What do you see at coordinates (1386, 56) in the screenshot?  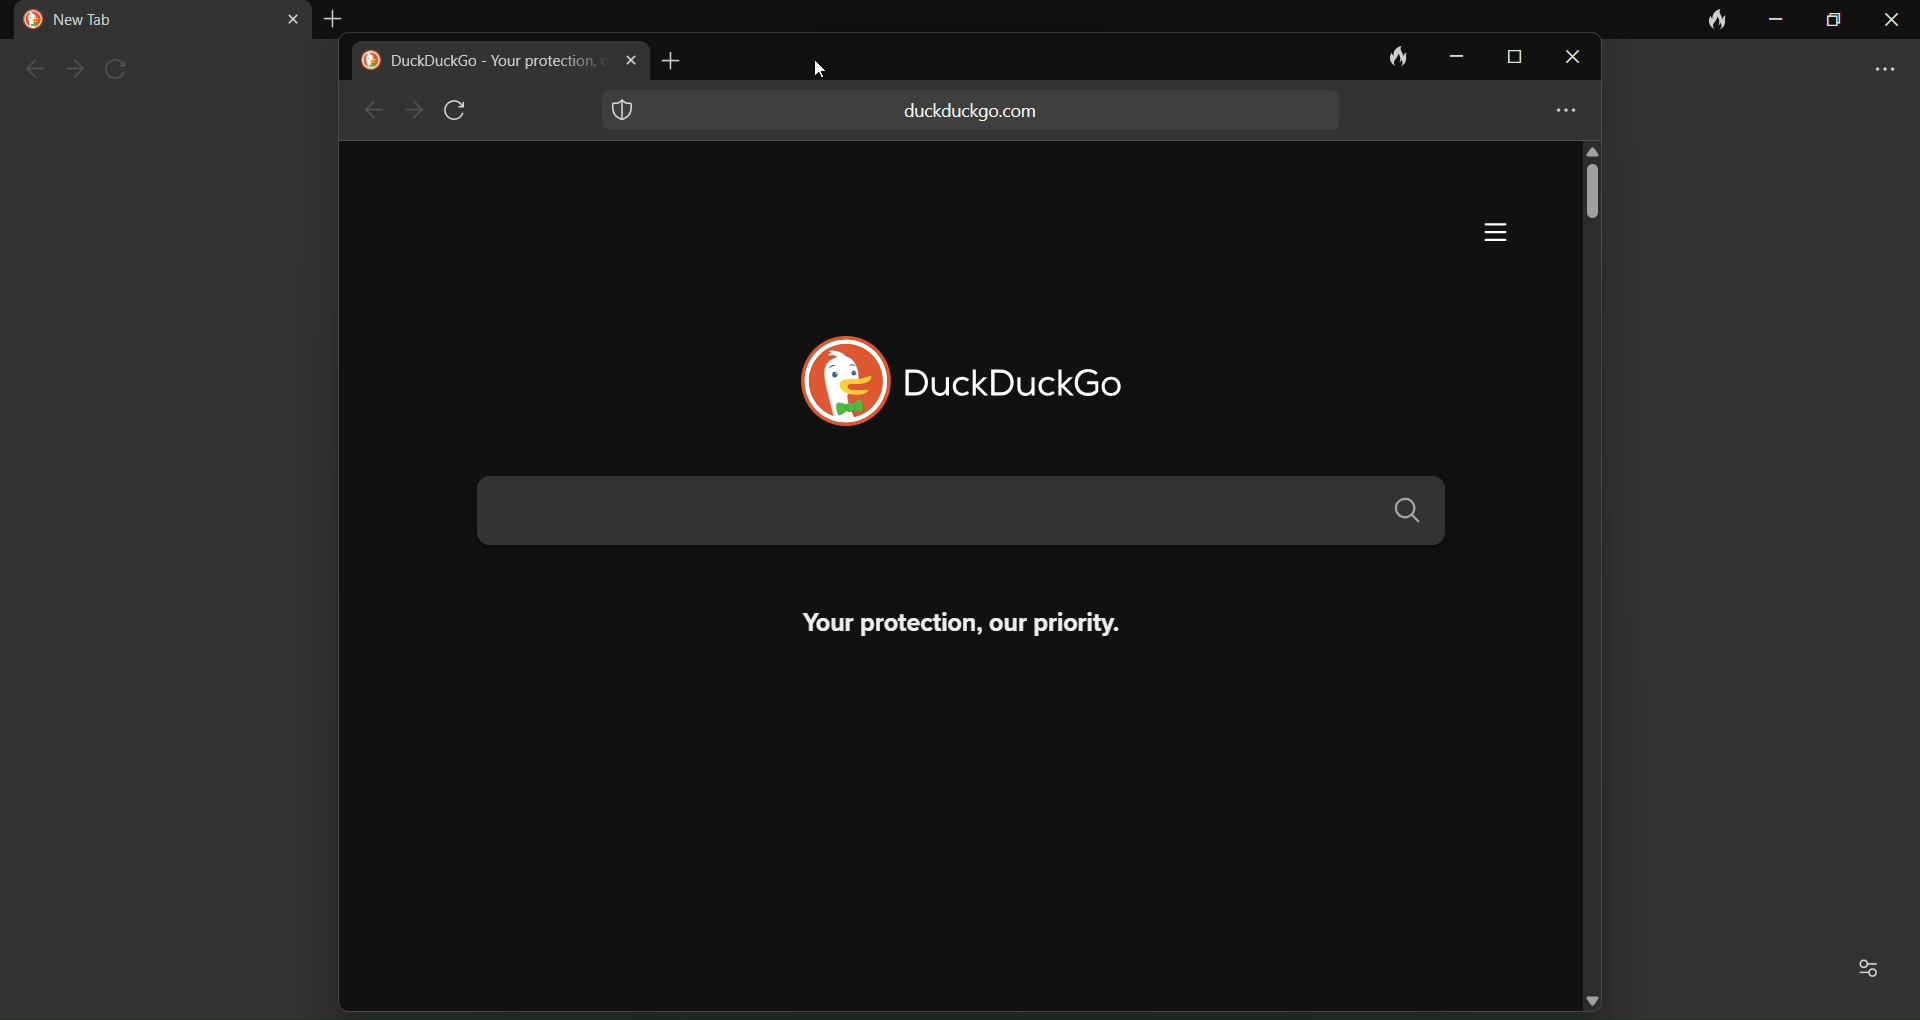 I see `clear data` at bounding box center [1386, 56].